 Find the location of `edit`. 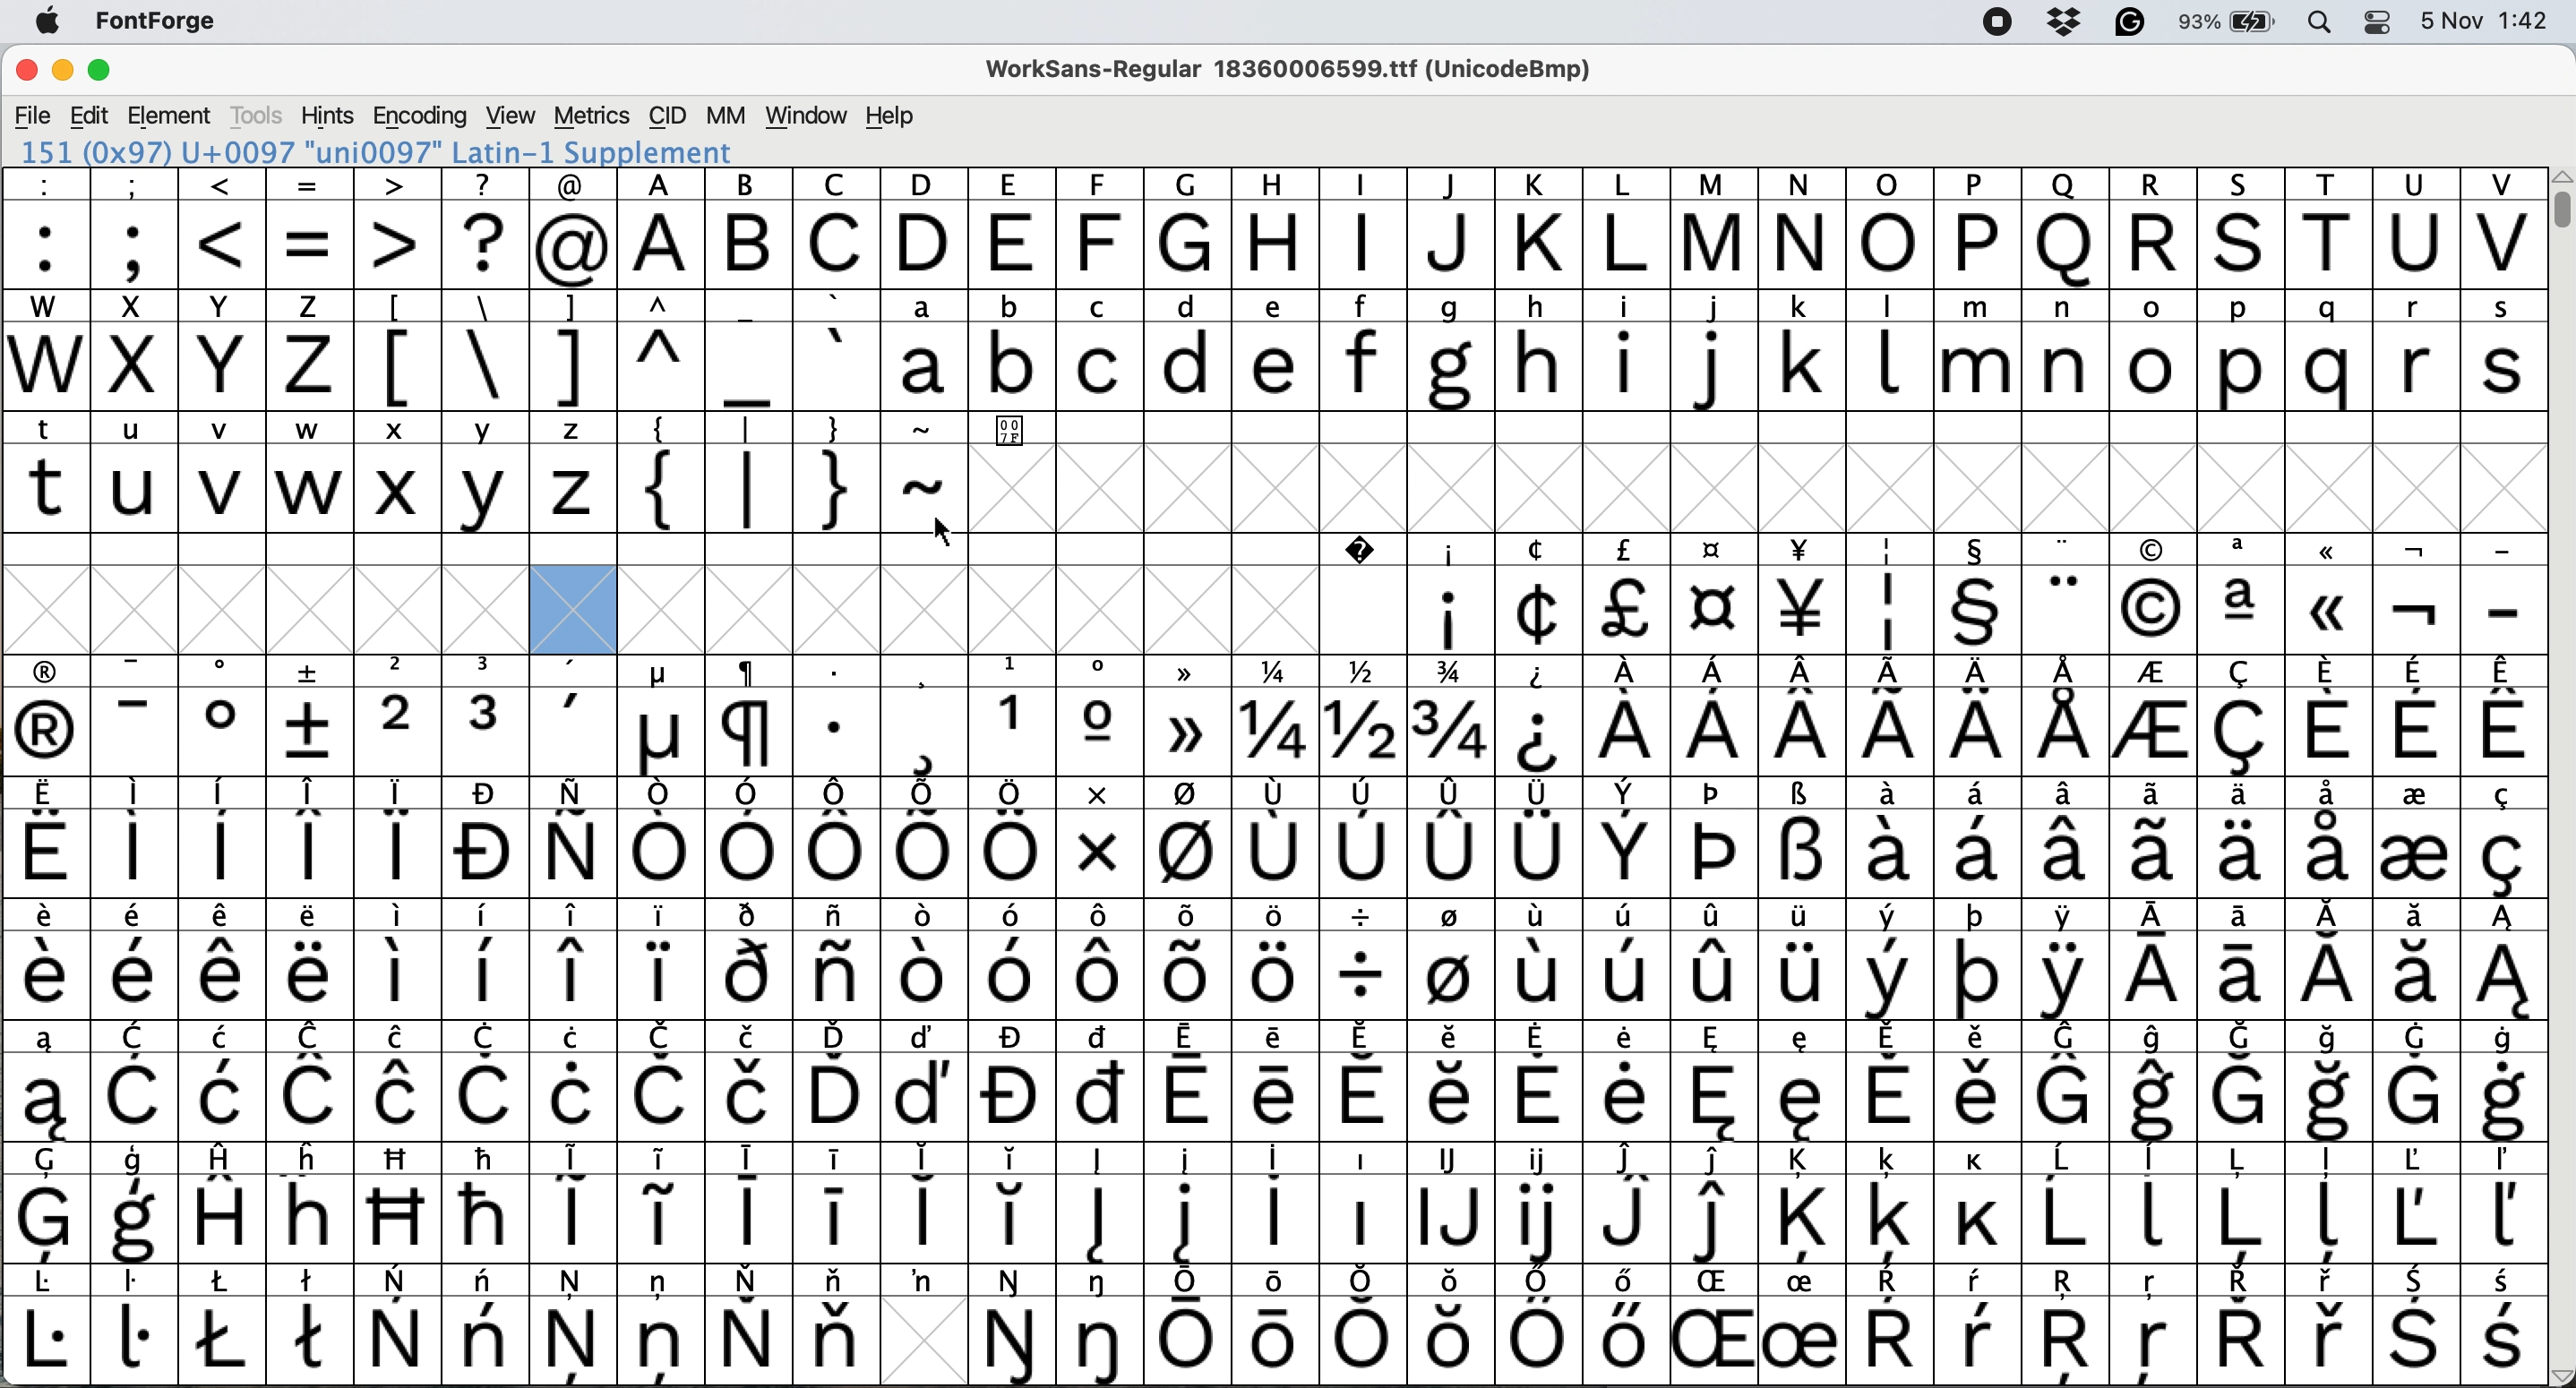

edit is located at coordinates (92, 116).